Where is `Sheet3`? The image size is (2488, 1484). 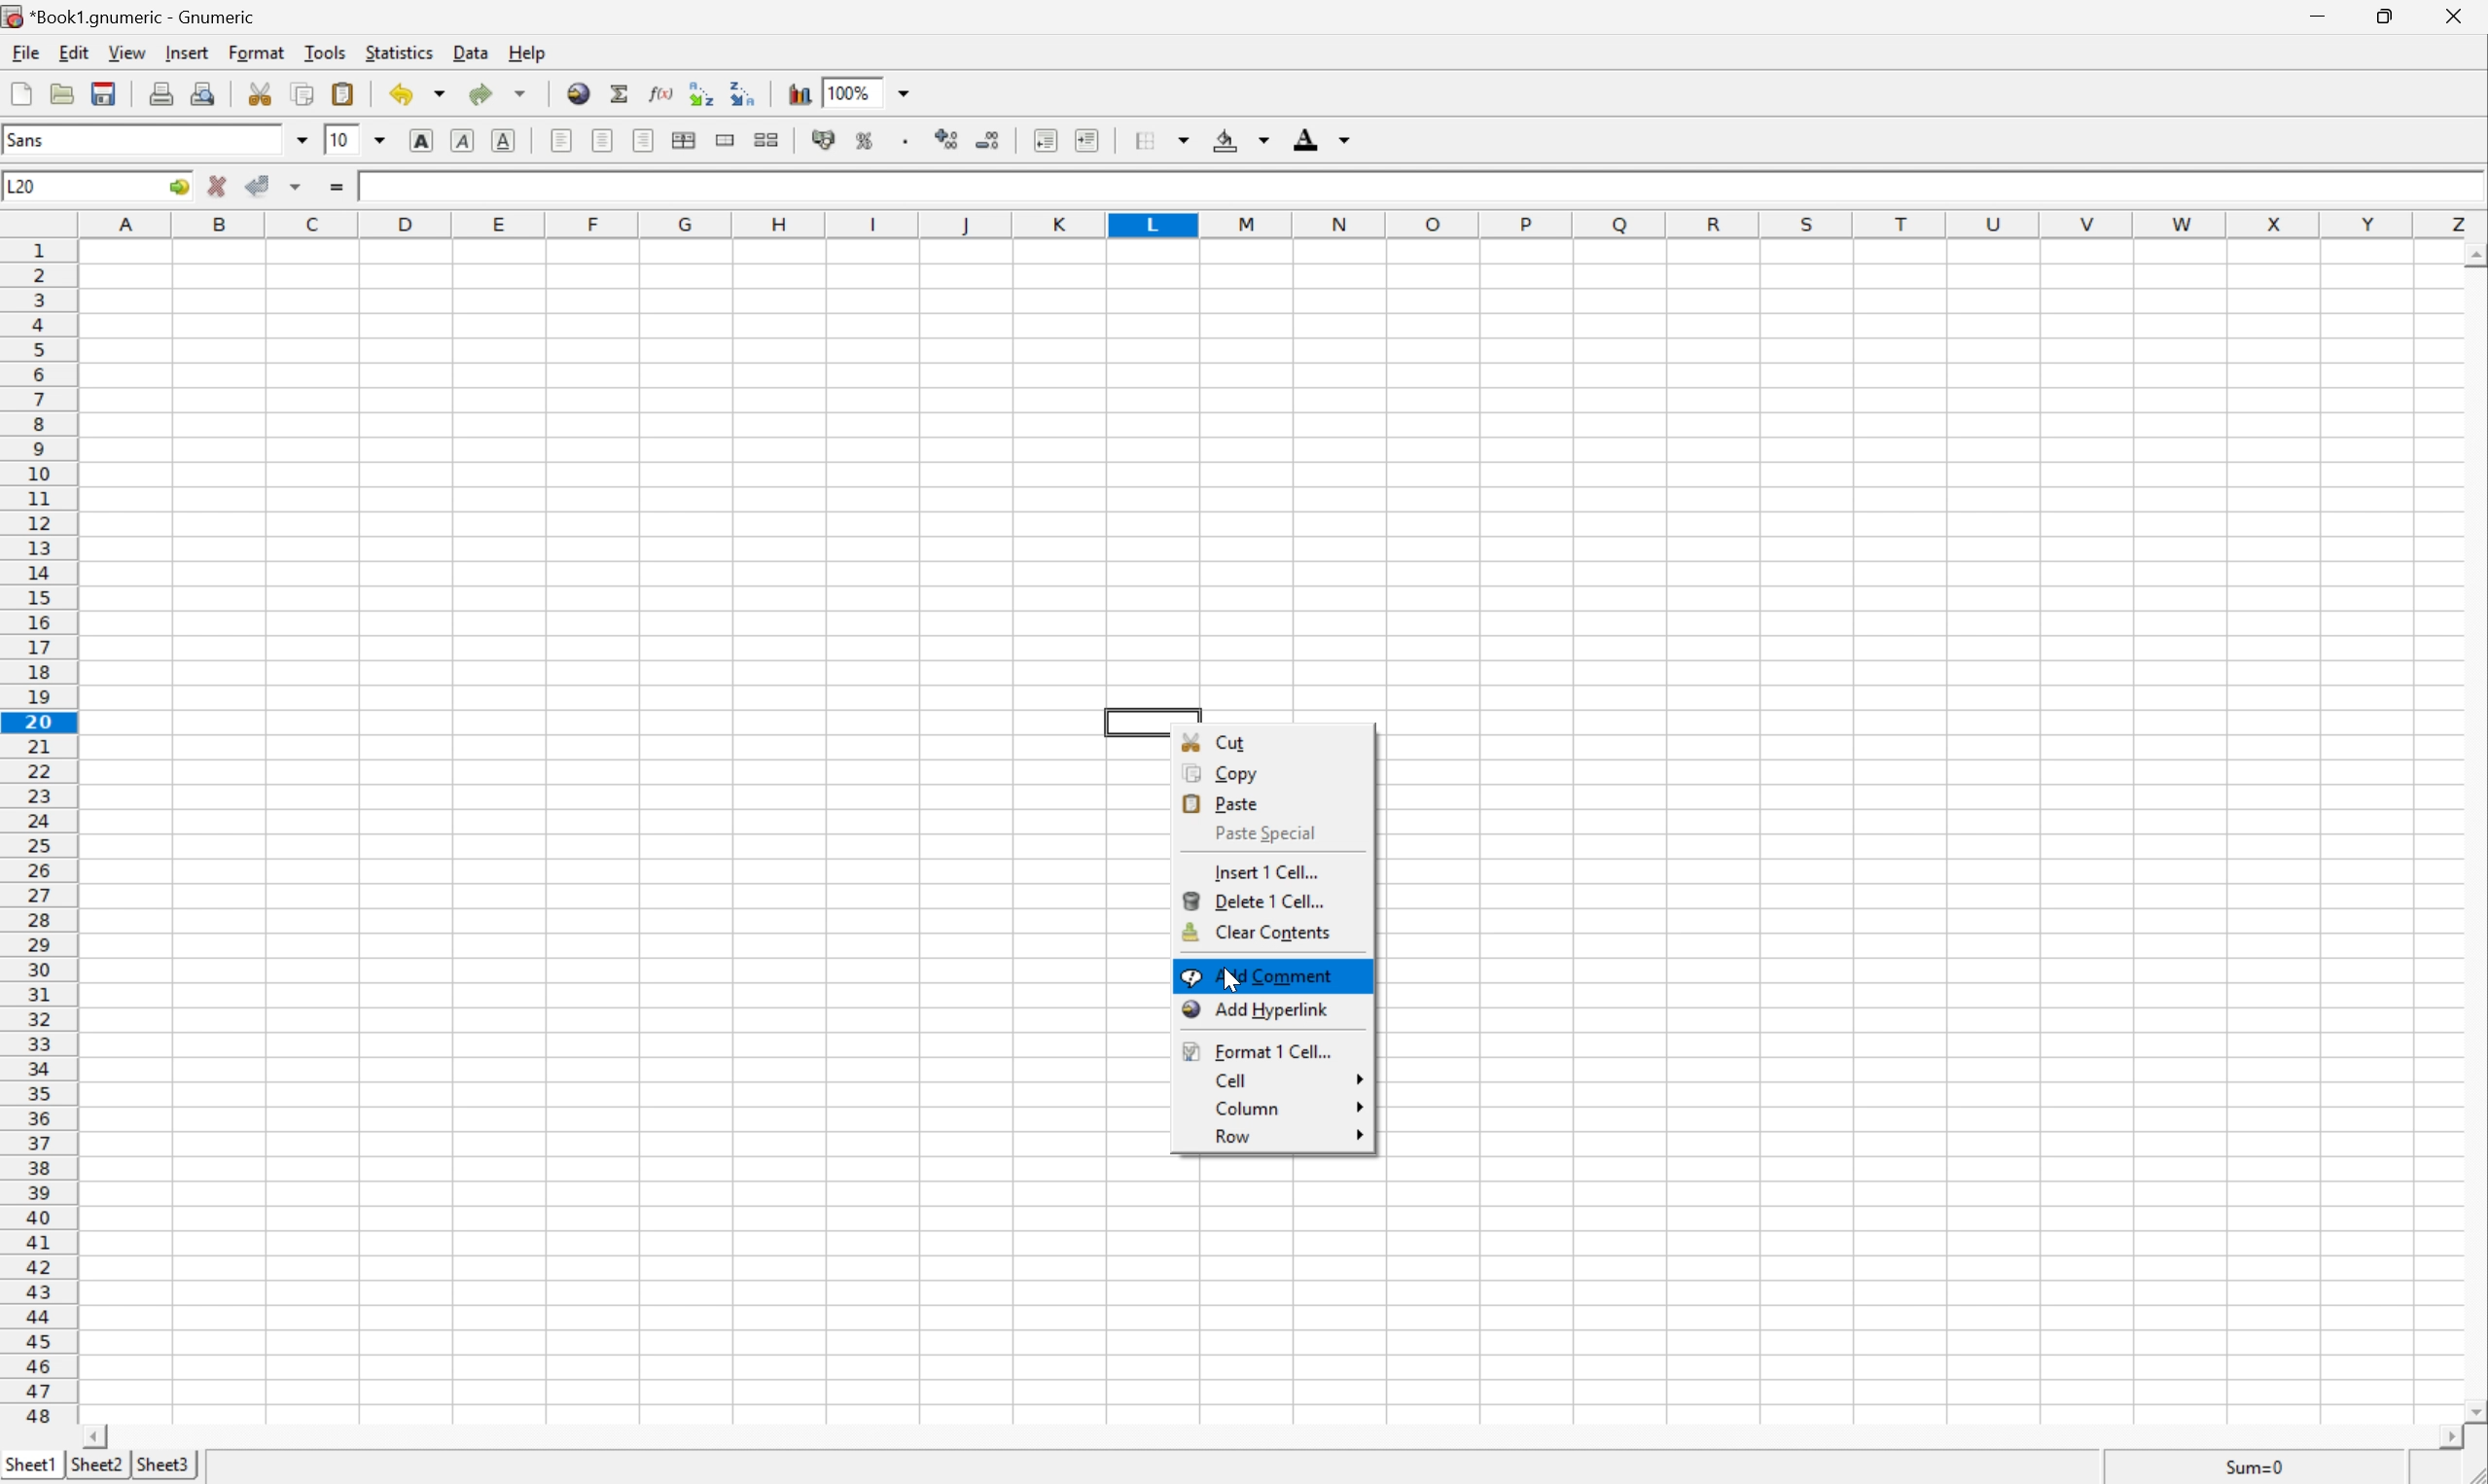 Sheet3 is located at coordinates (95, 1465).